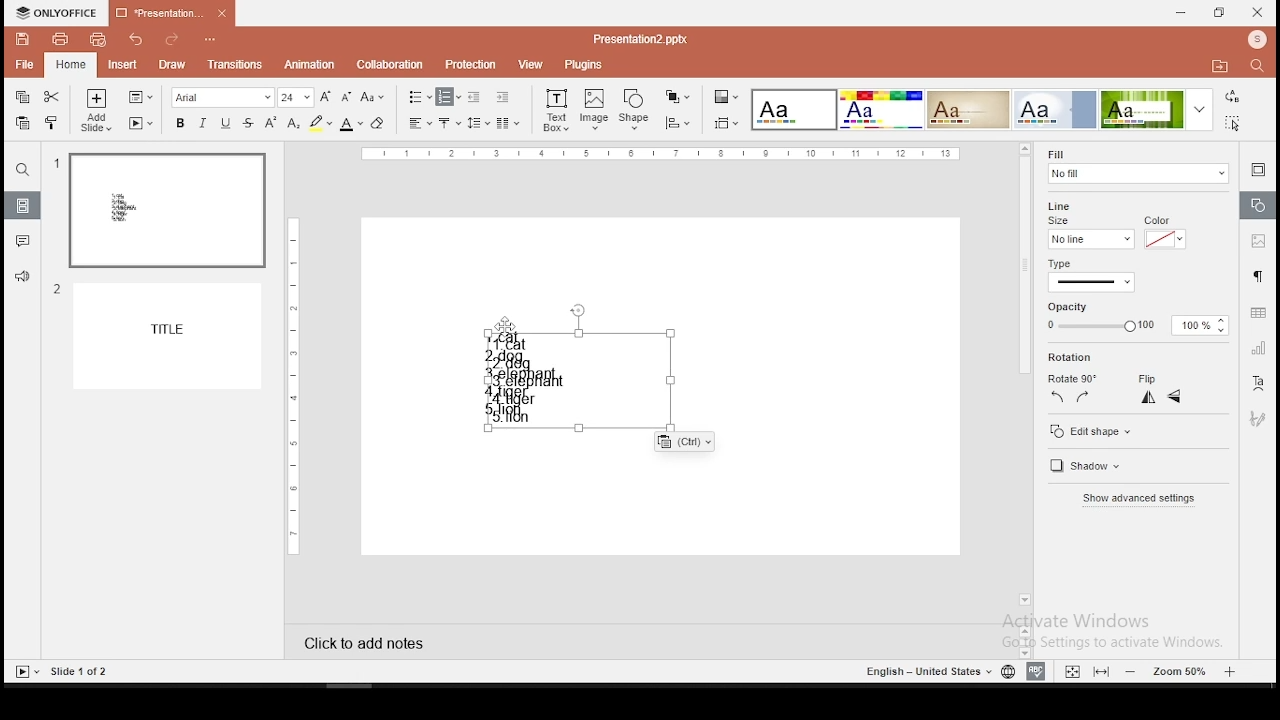 This screenshot has width=1280, height=720. What do you see at coordinates (1135, 164) in the screenshot?
I see `fill settings` at bounding box center [1135, 164].